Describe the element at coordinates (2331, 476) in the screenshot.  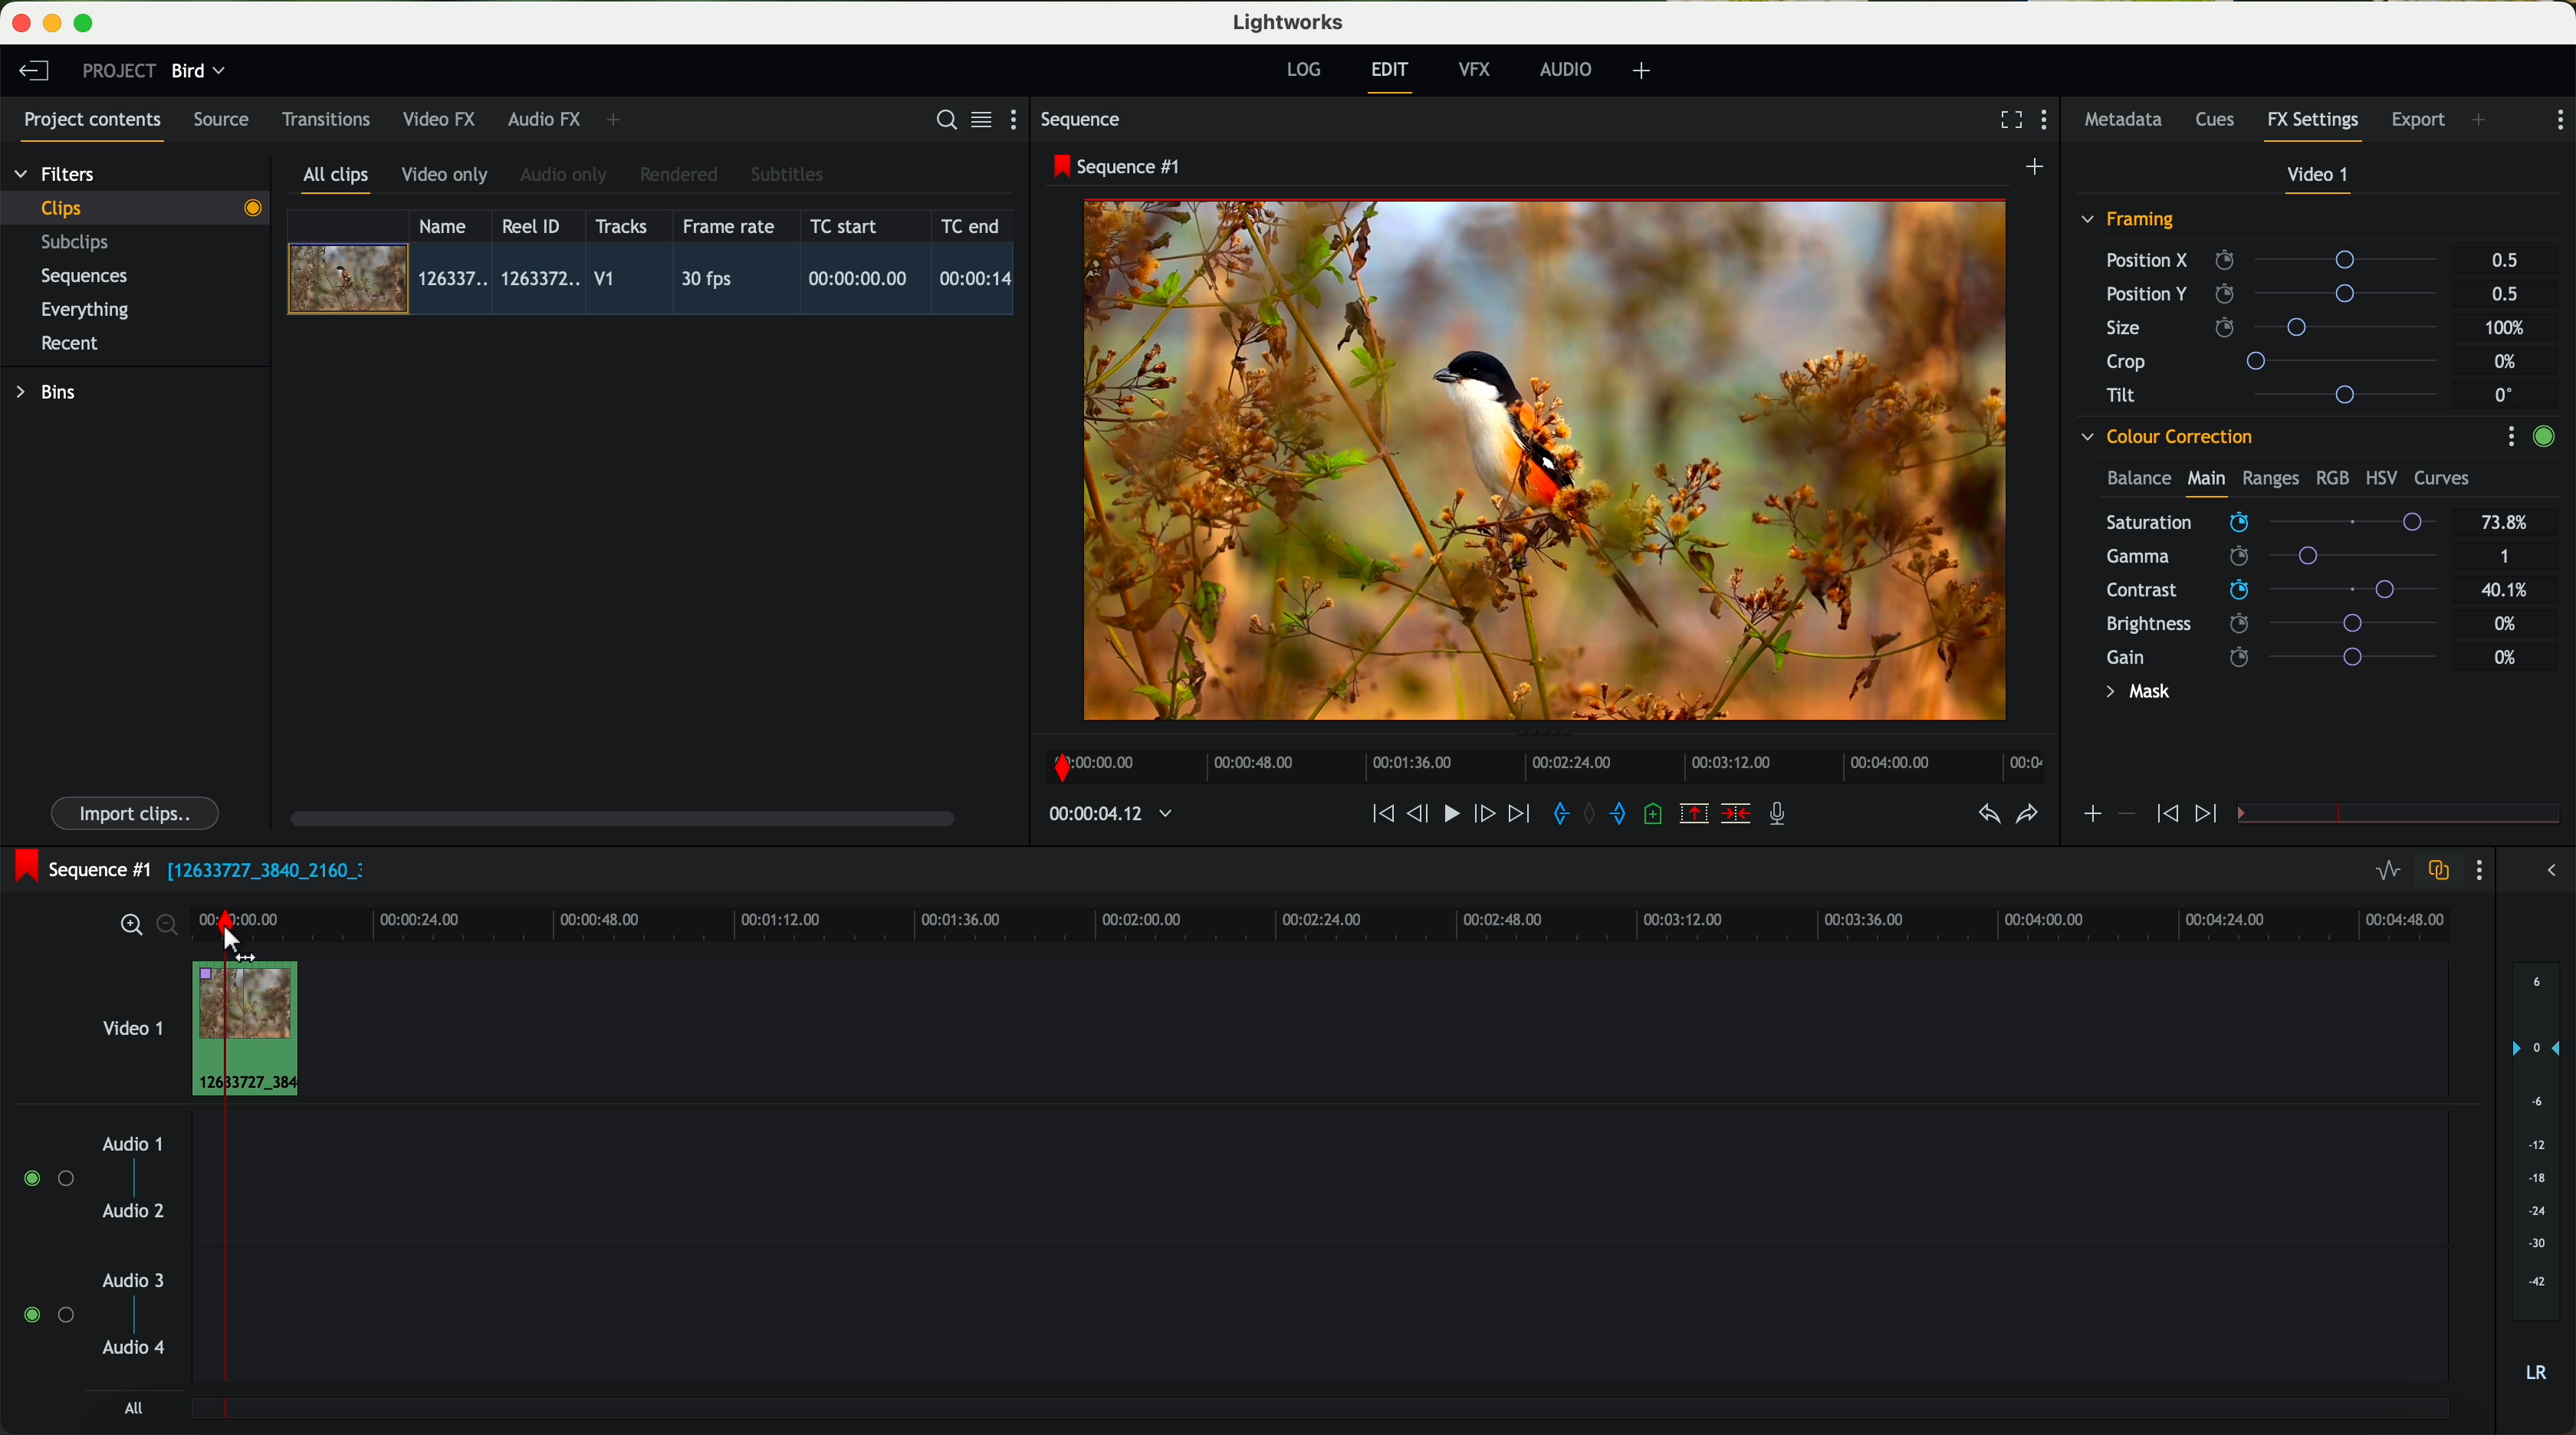
I see `RGB` at that location.